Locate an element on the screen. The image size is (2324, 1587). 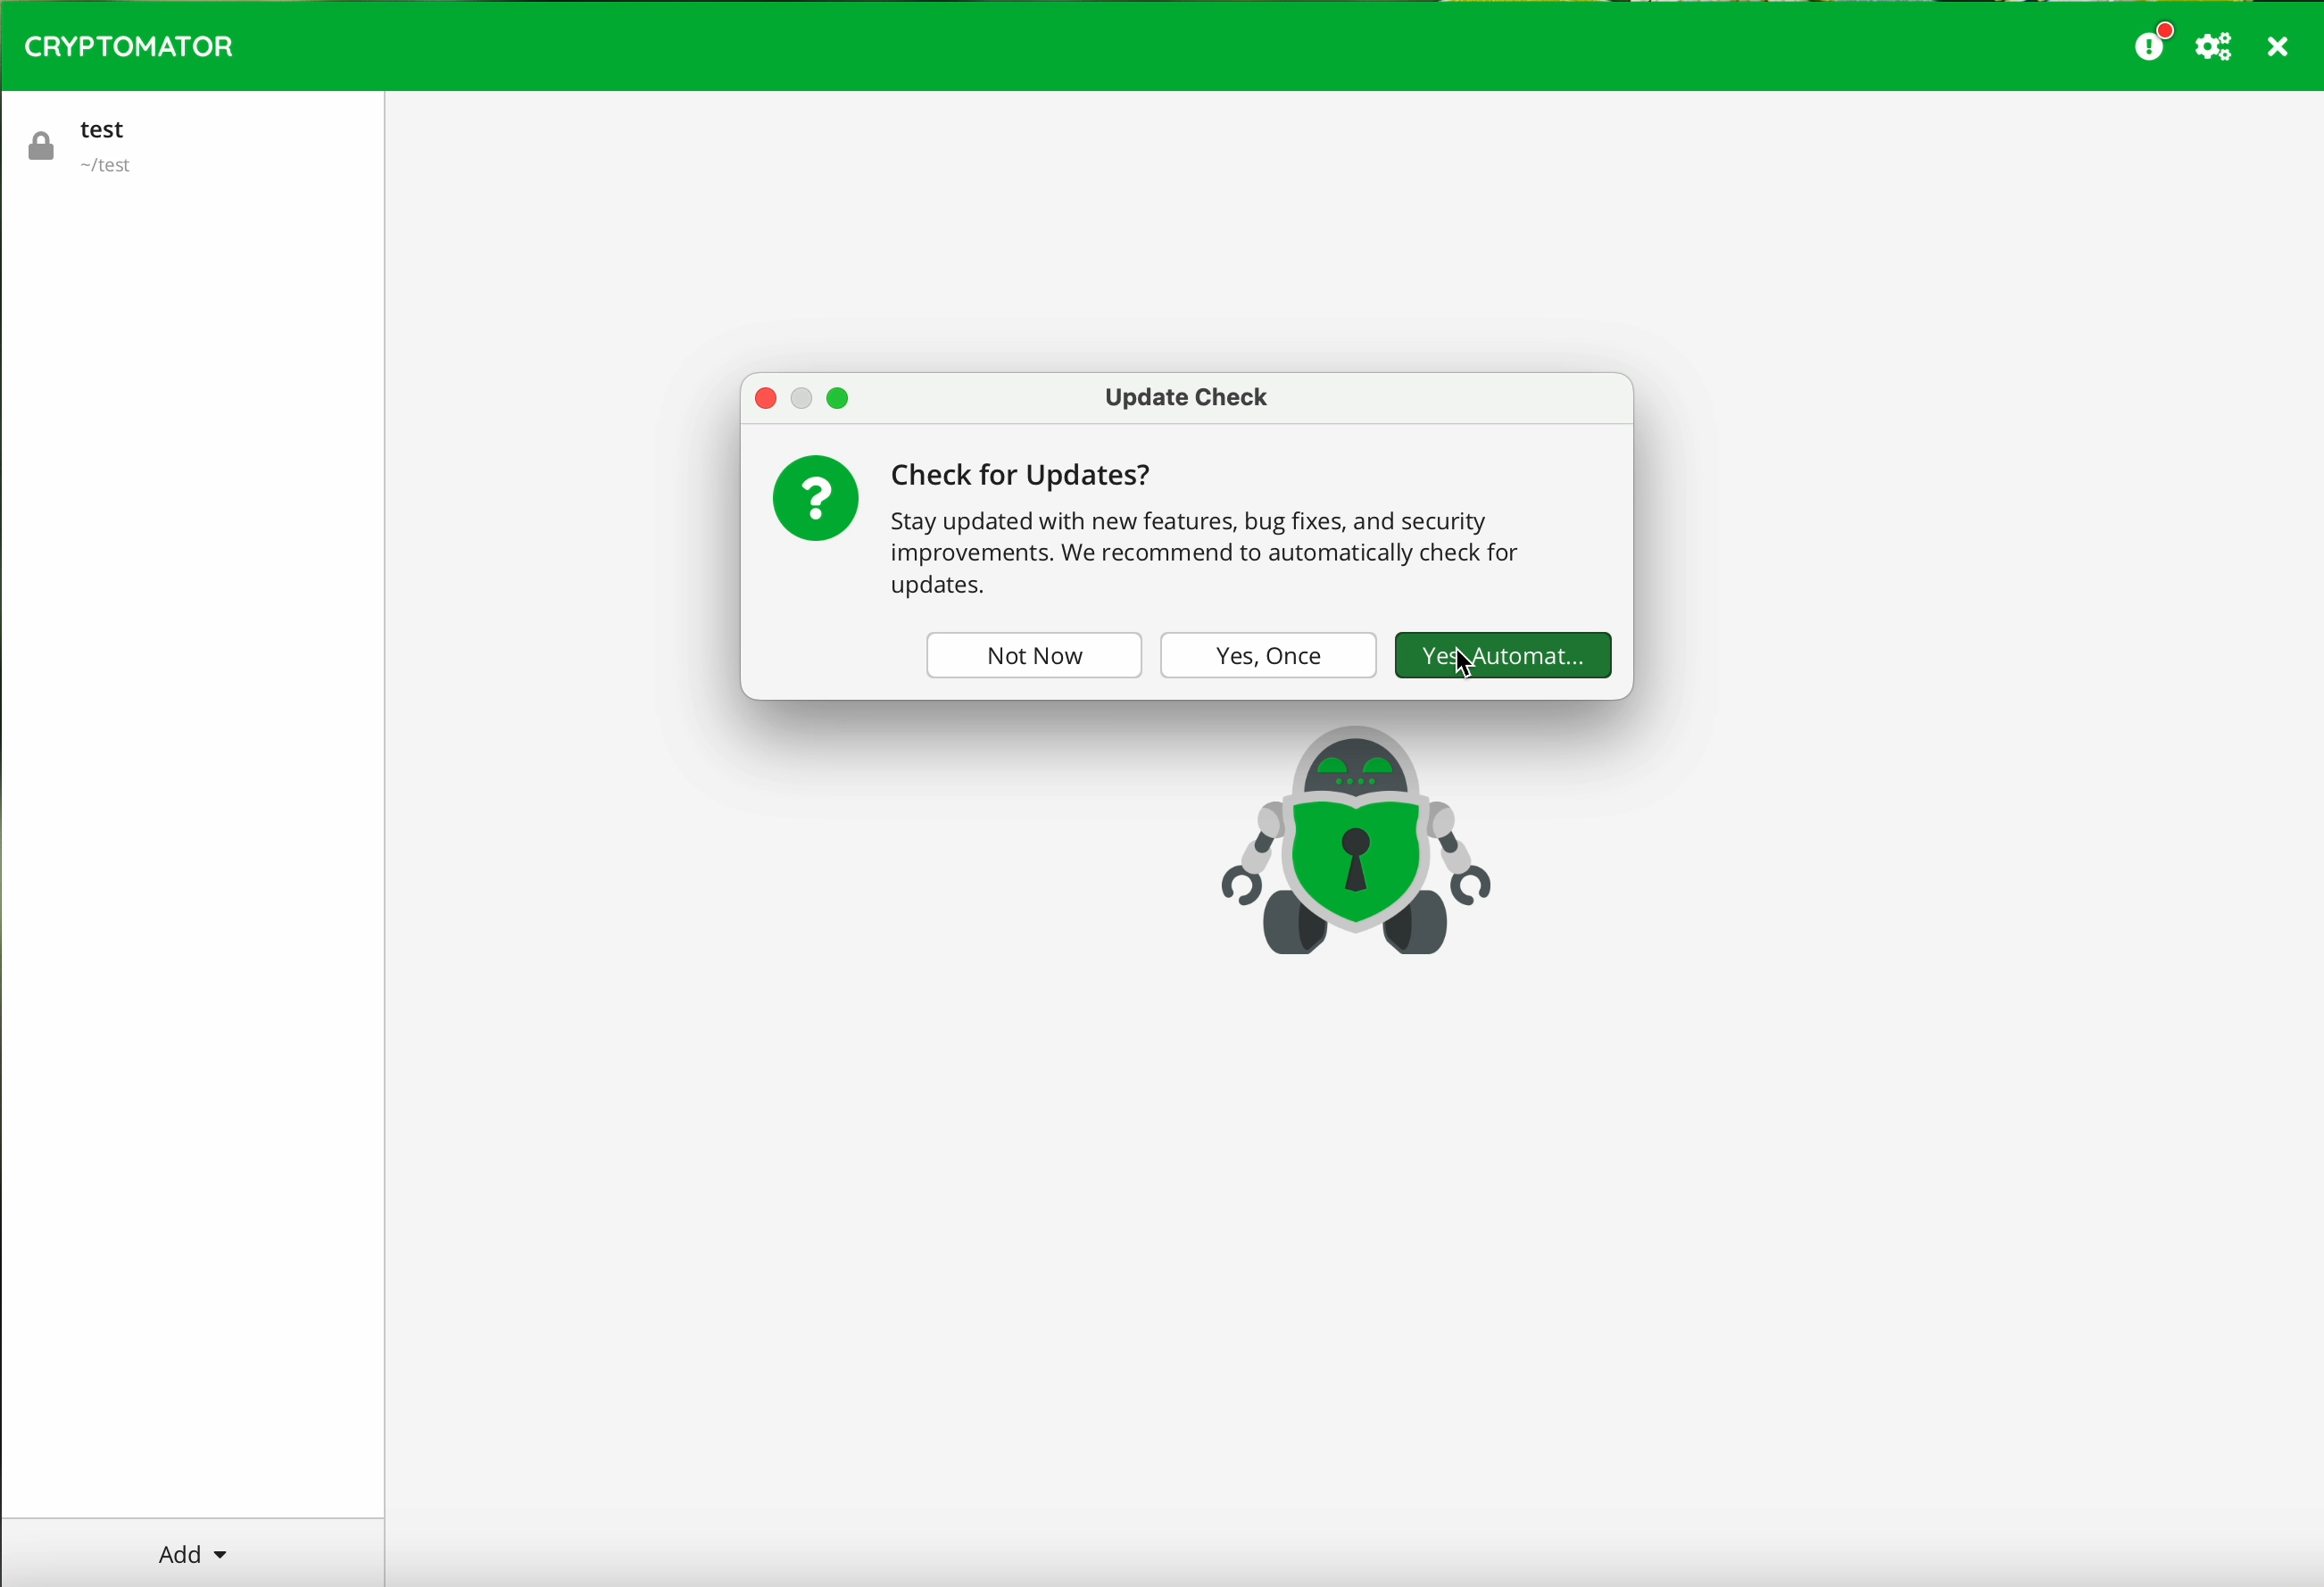
Yes, automat... is located at coordinates (1499, 651).